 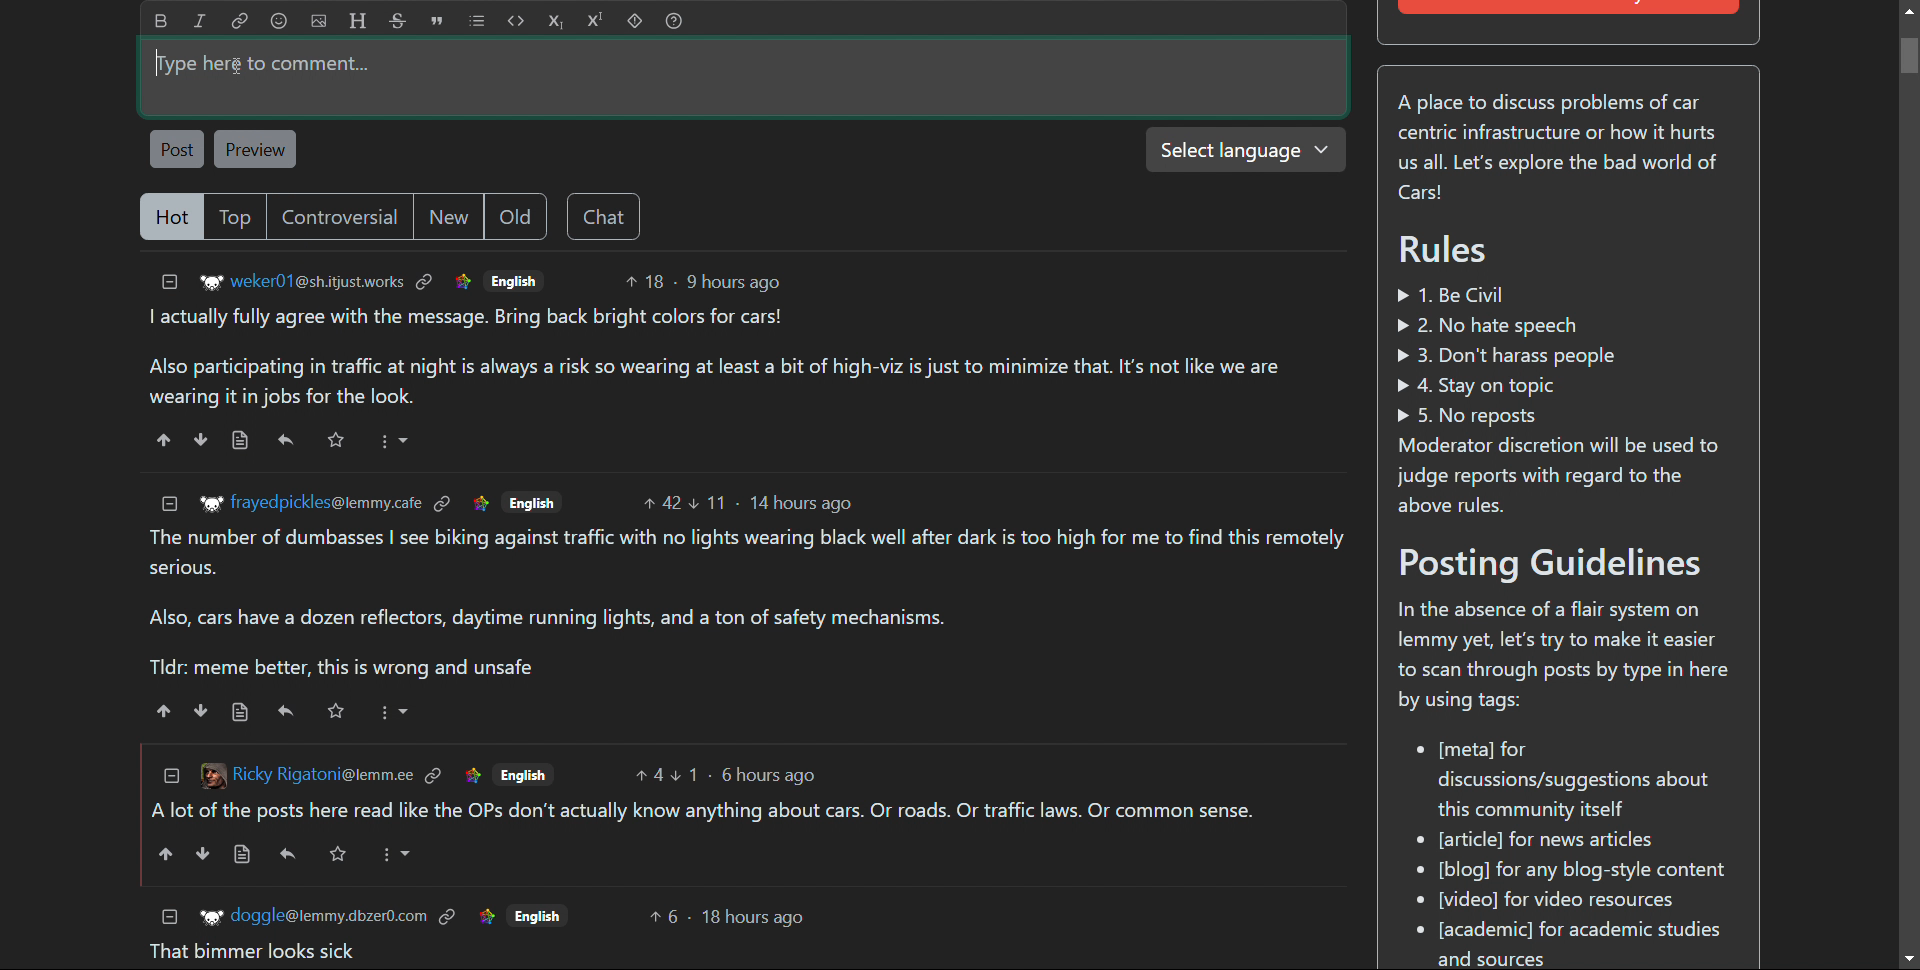 I want to click on old, so click(x=514, y=216).